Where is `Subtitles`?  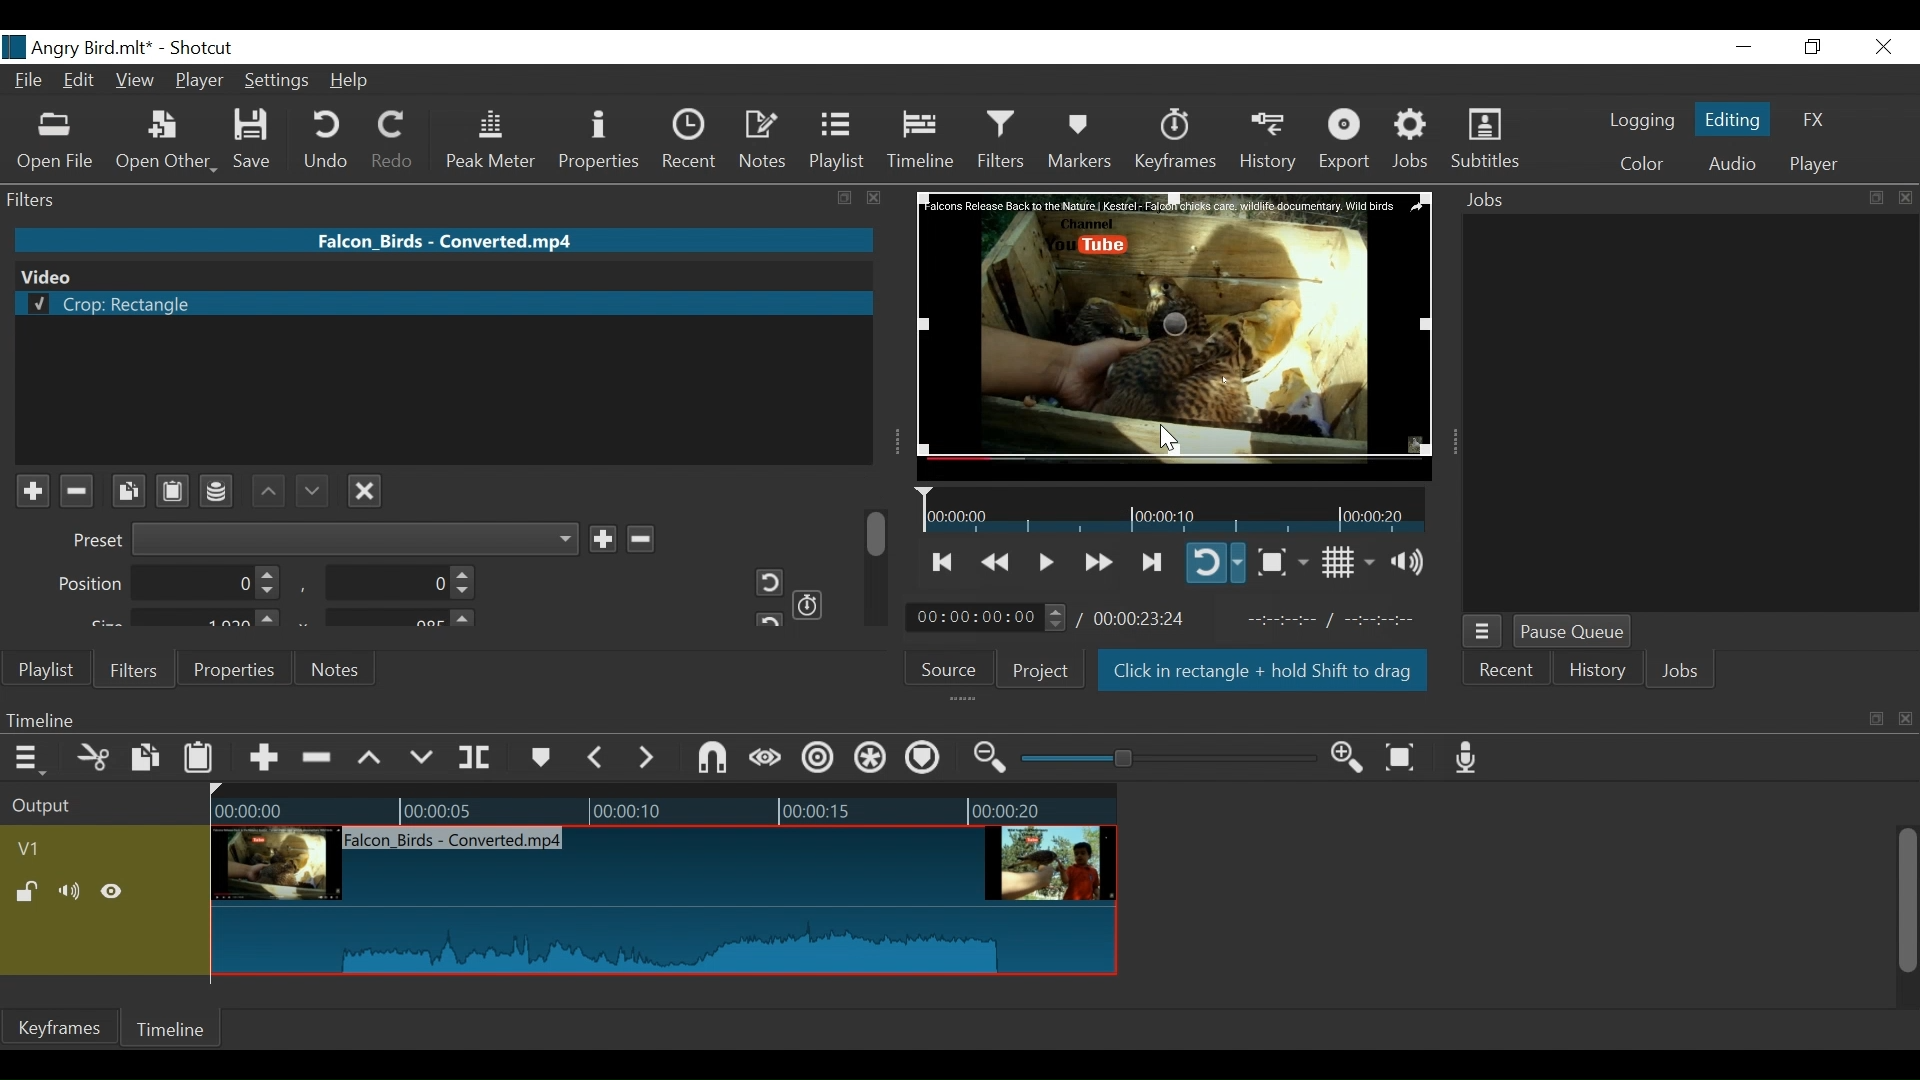
Subtitles is located at coordinates (1485, 139).